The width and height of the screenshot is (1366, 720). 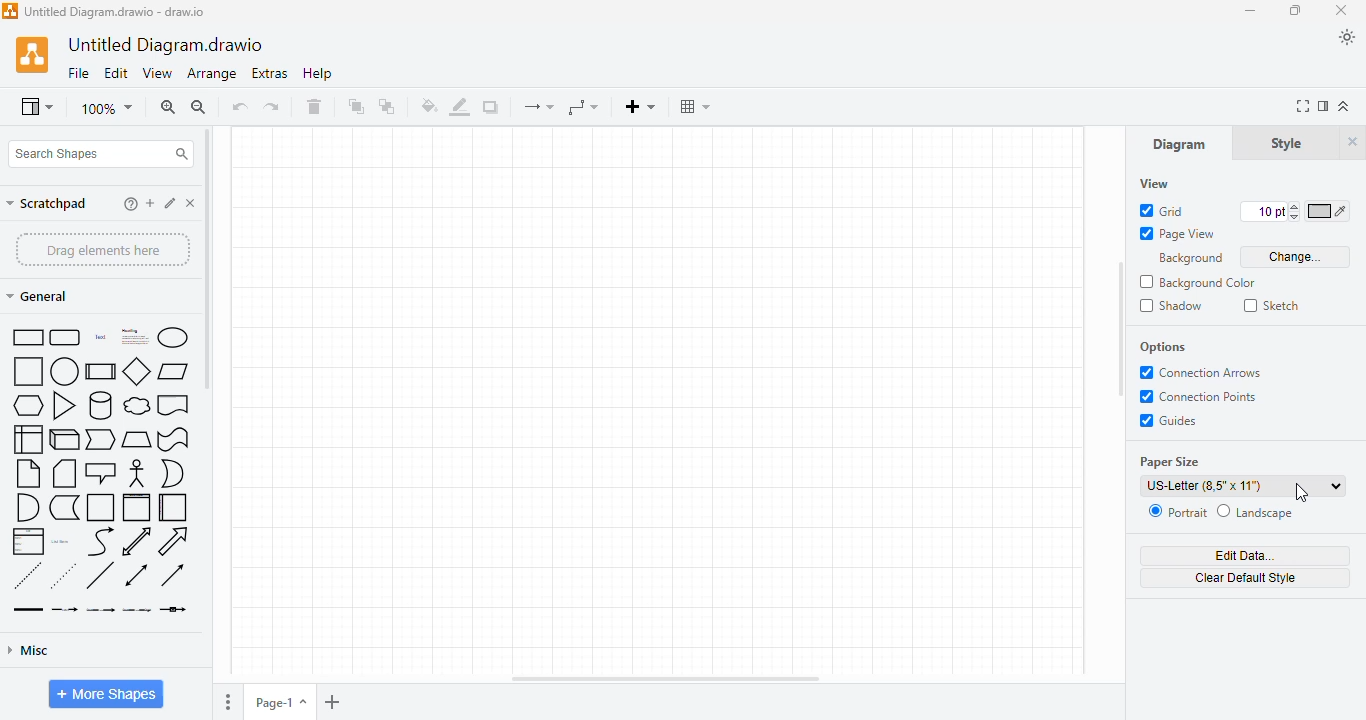 I want to click on callout, so click(x=101, y=473).